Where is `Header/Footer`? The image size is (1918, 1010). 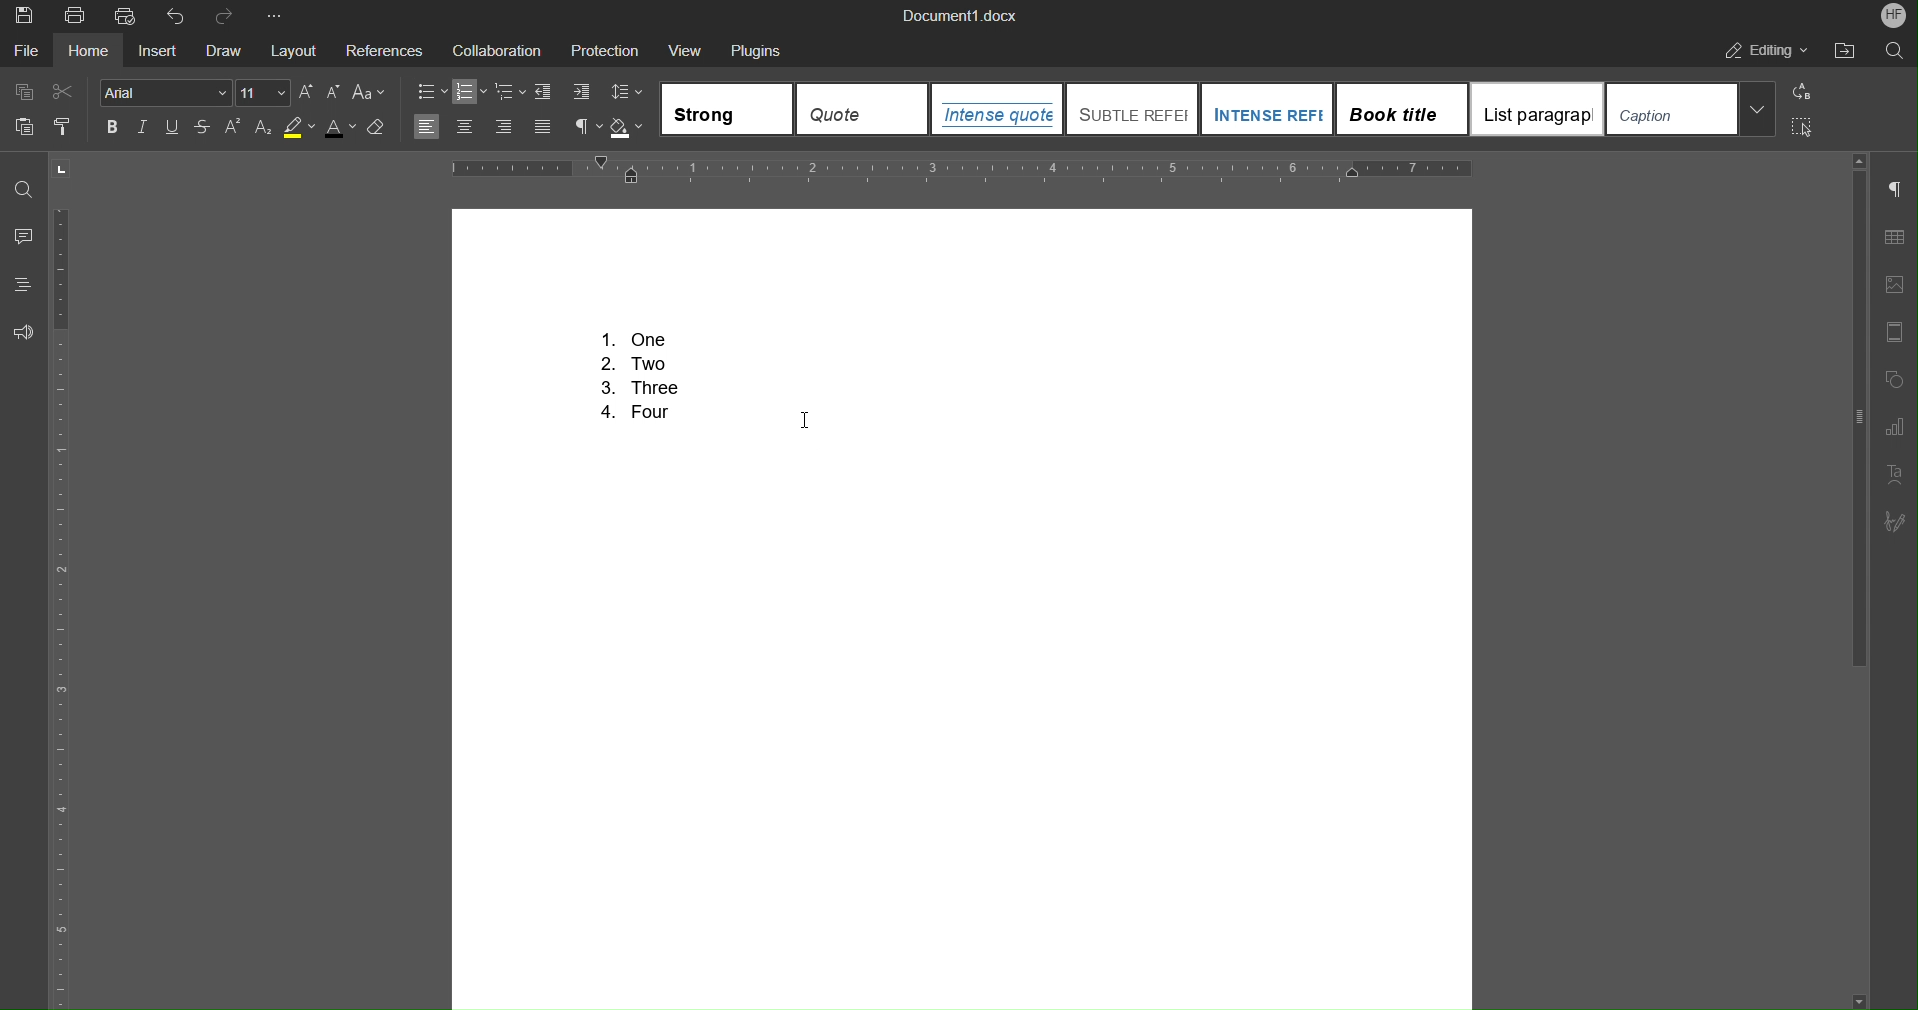
Header/Footer is located at coordinates (1895, 333).